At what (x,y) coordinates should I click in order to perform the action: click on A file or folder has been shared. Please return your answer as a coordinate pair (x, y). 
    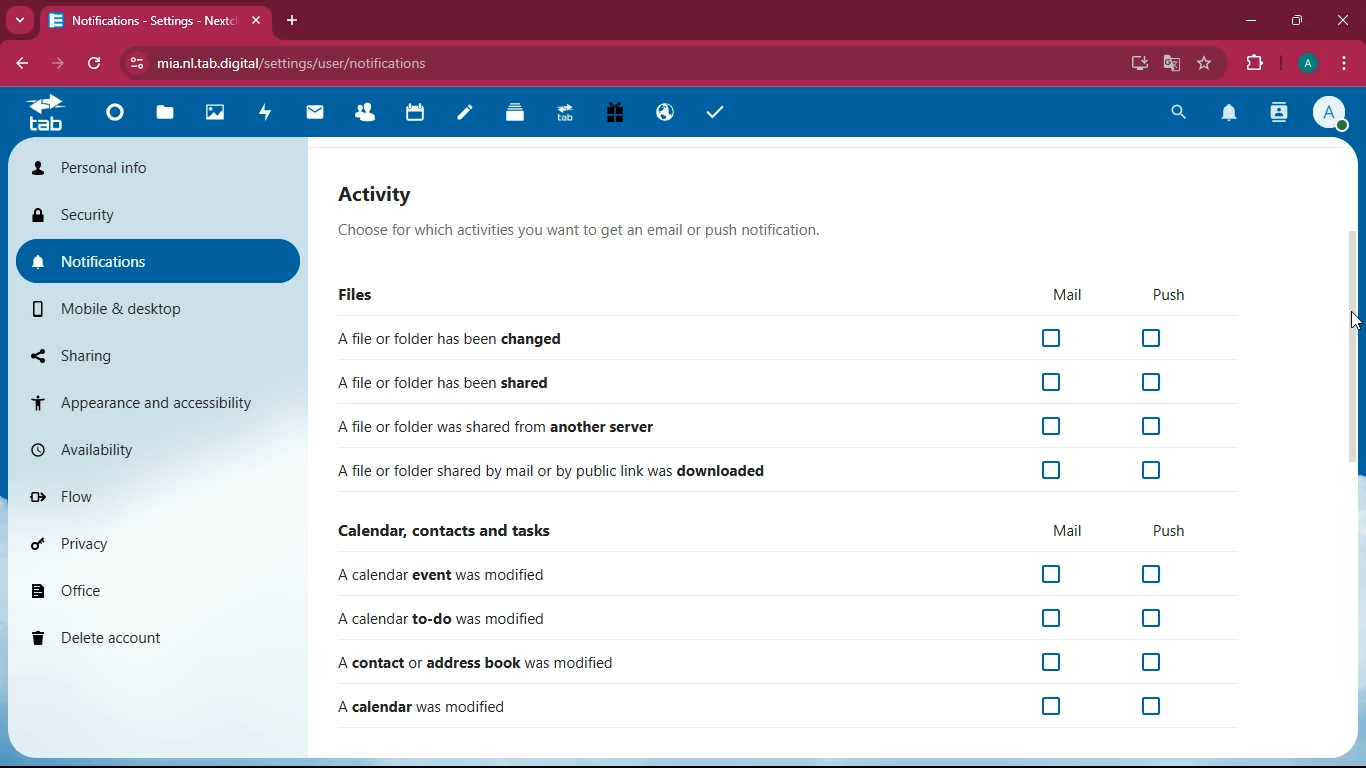
    Looking at the image, I should click on (765, 384).